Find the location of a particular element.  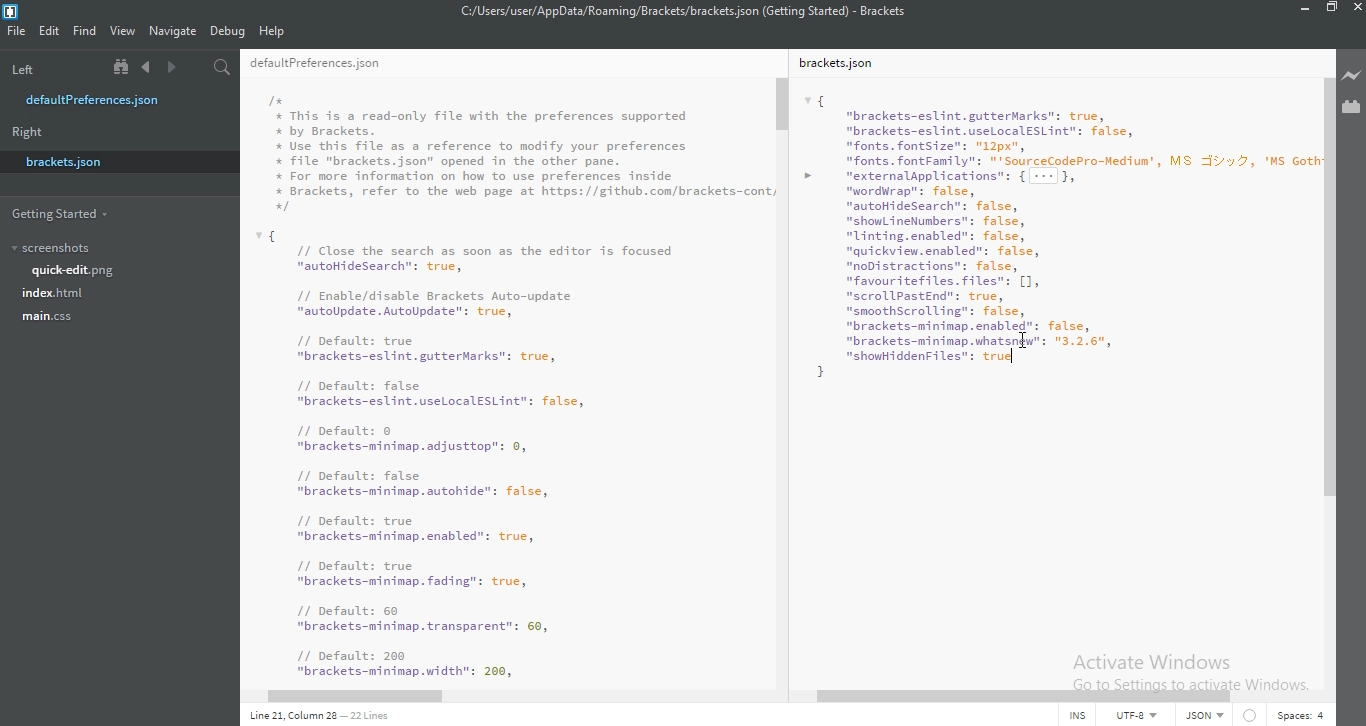

Navigate is located at coordinates (174, 30).